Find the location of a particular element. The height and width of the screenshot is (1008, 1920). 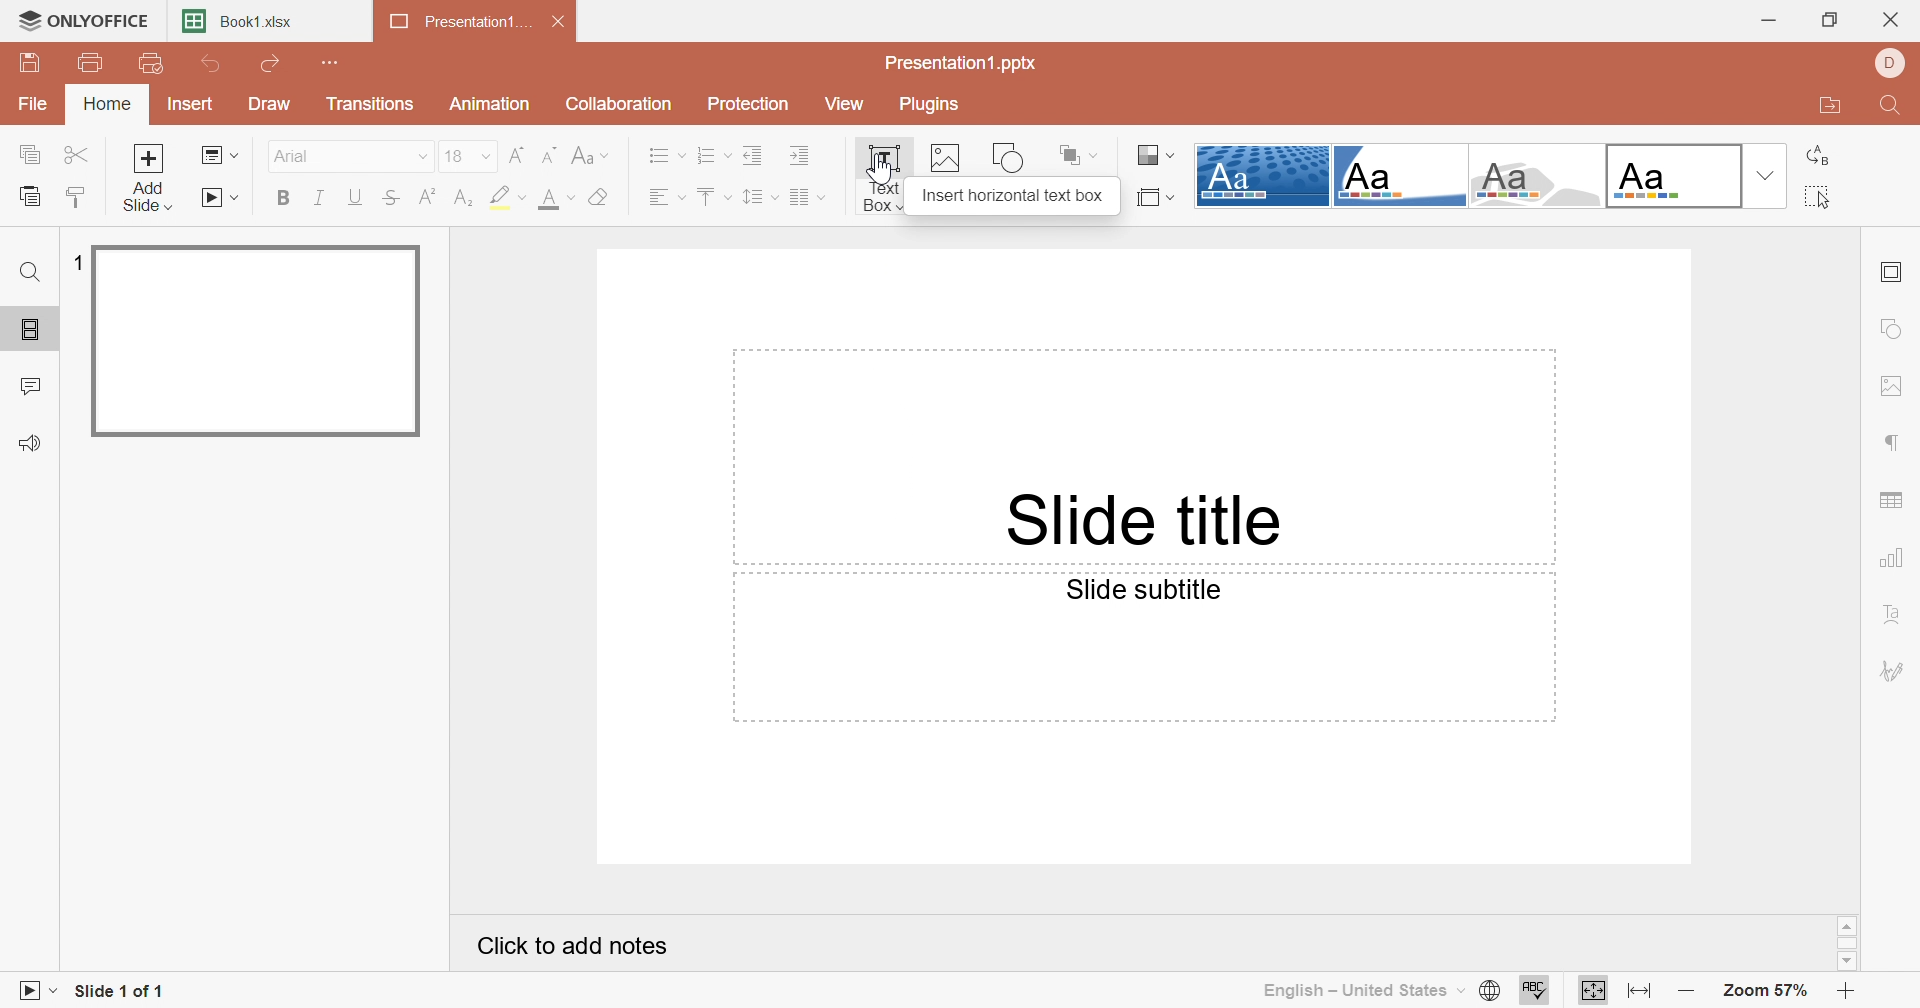

Presentation1.pptx is located at coordinates (961, 65).